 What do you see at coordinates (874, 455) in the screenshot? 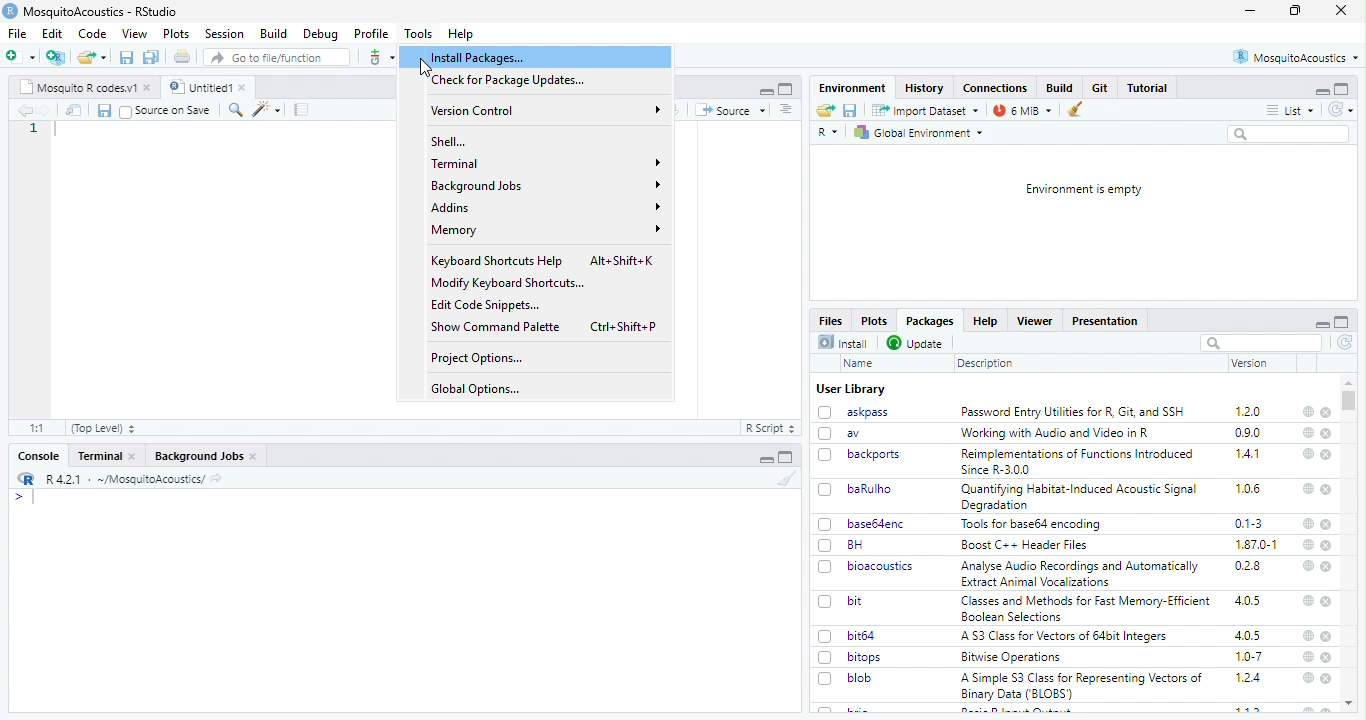
I see `backports` at bounding box center [874, 455].